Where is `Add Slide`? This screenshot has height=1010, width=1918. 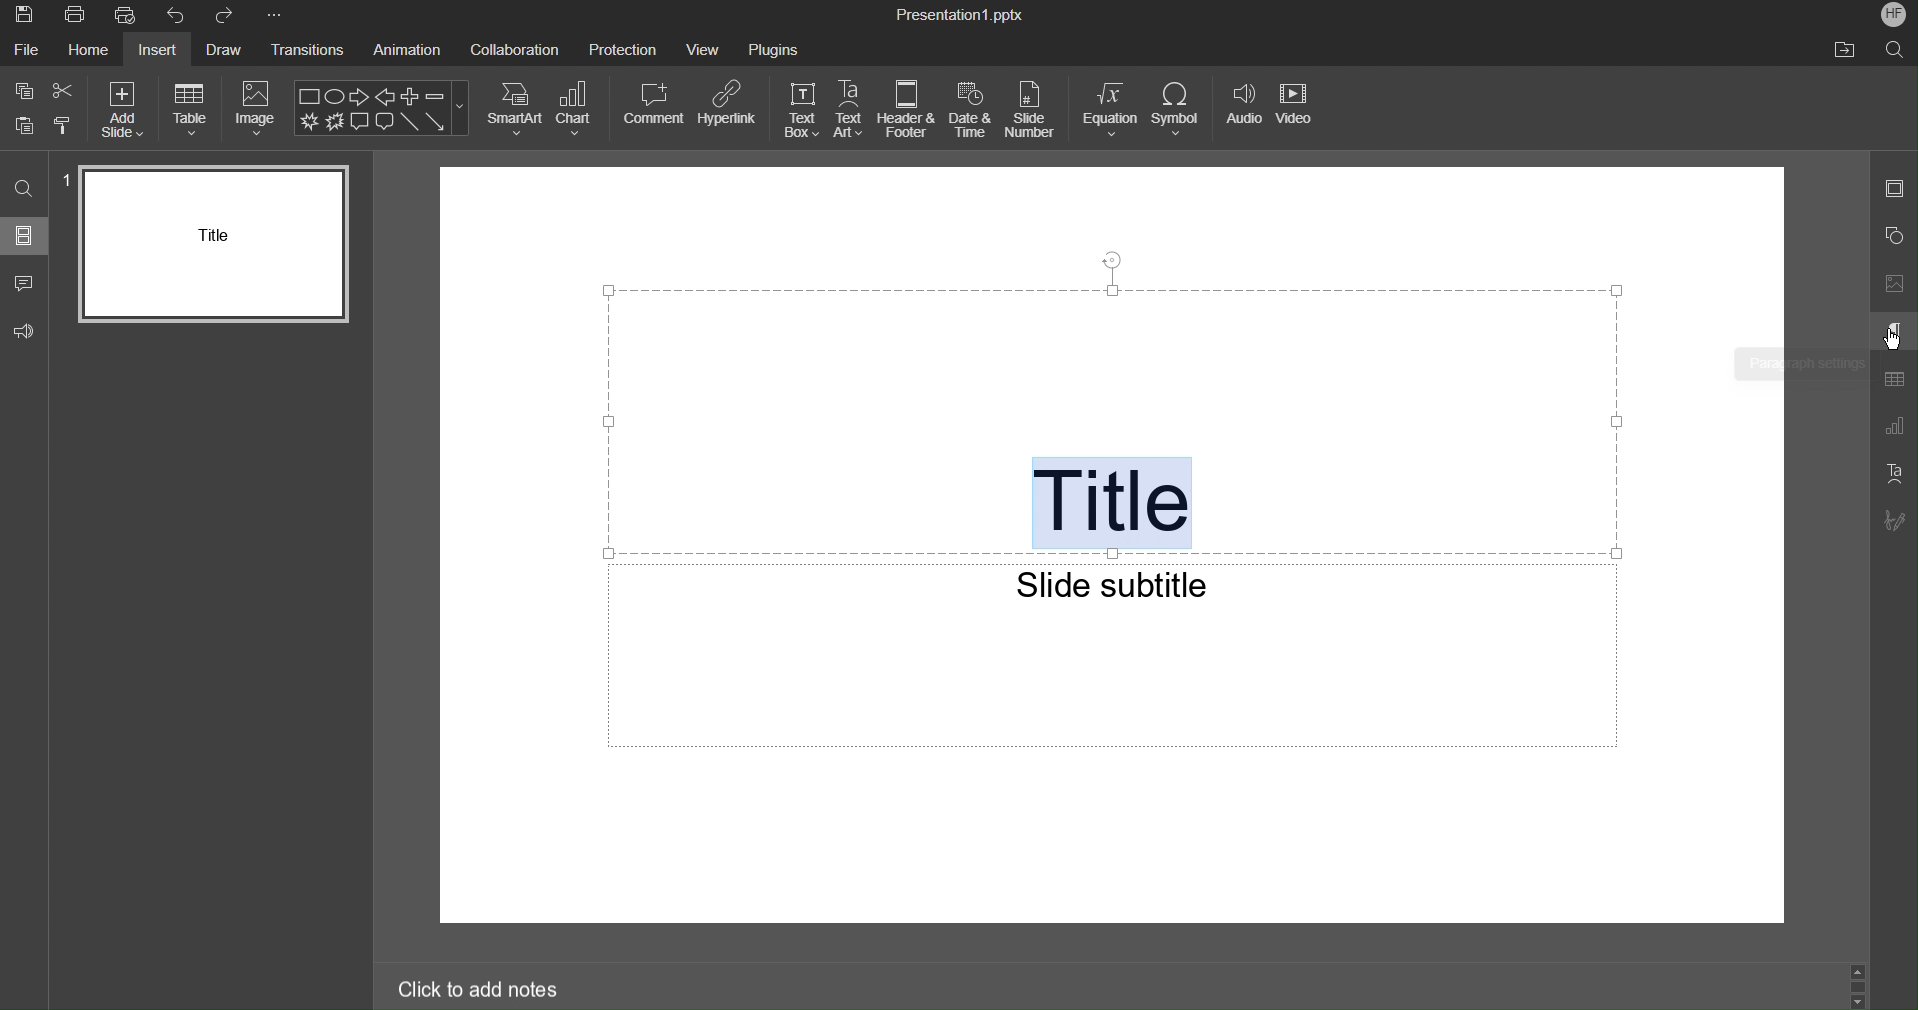 Add Slide is located at coordinates (126, 107).